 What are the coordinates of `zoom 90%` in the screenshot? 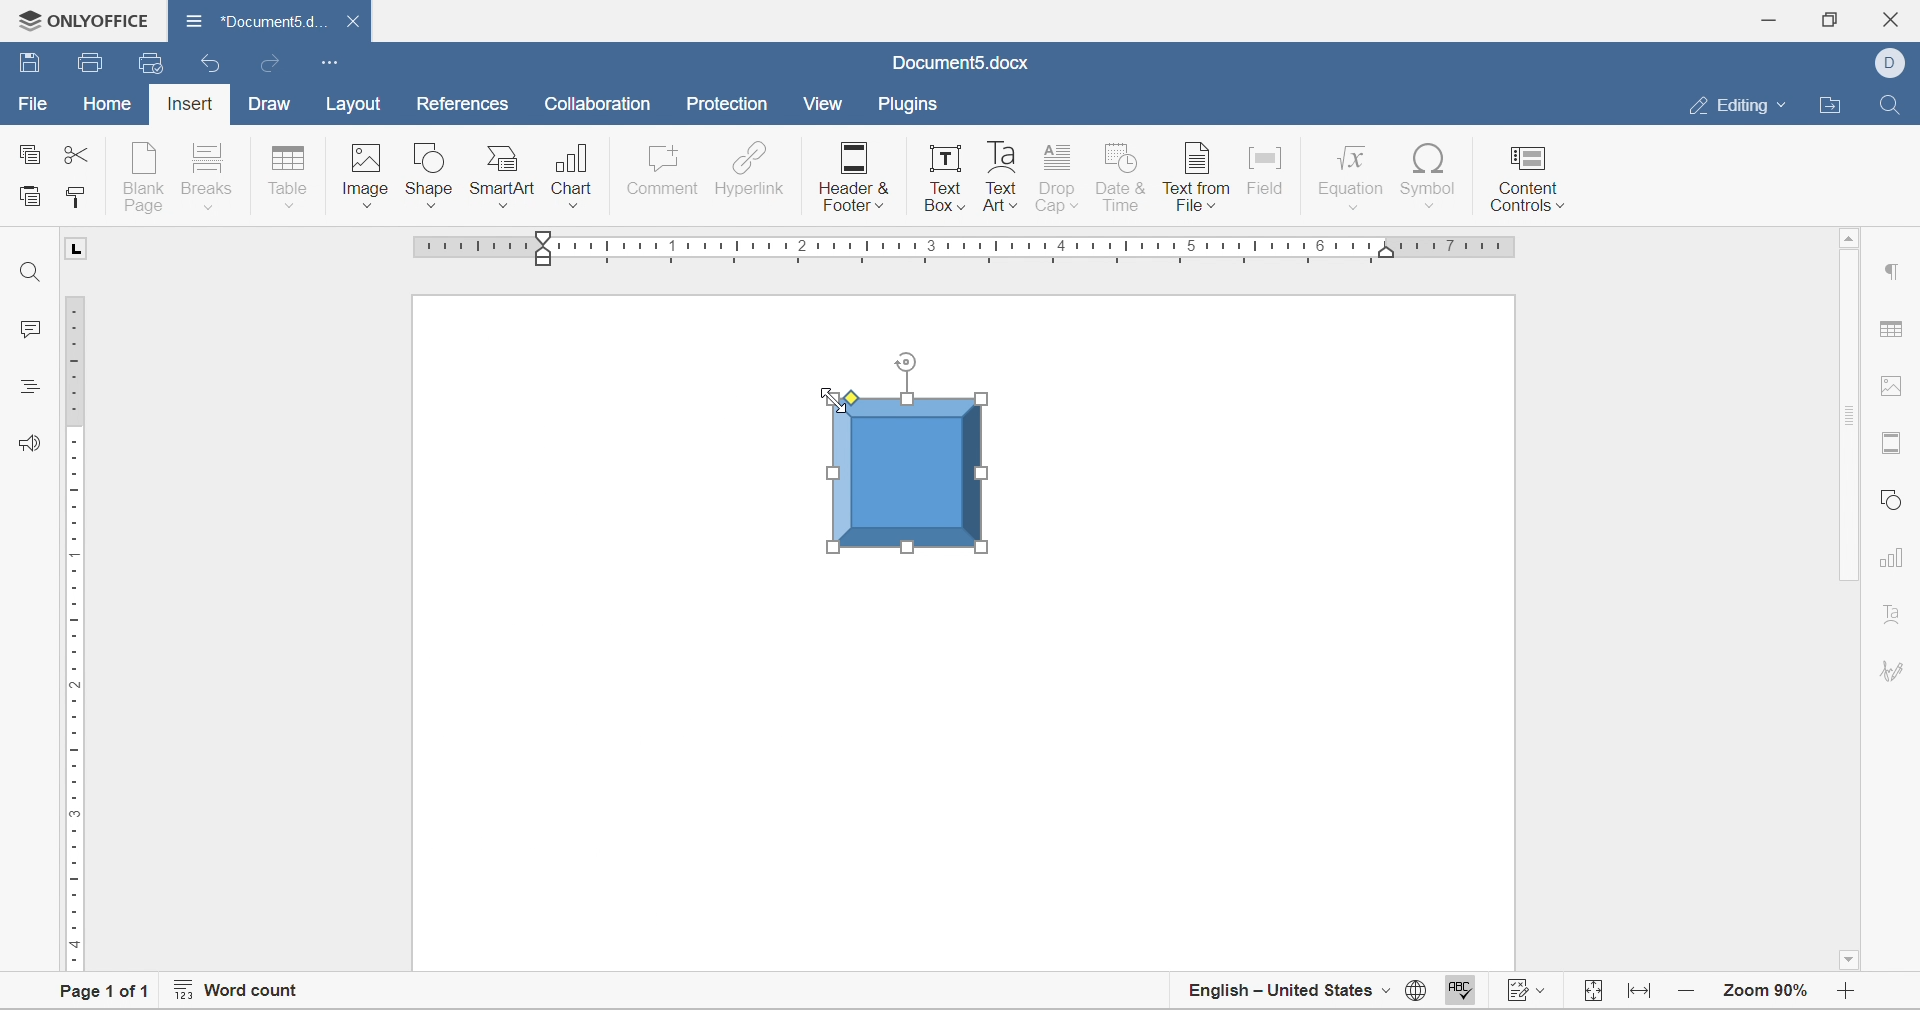 It's located at (1762, 992).